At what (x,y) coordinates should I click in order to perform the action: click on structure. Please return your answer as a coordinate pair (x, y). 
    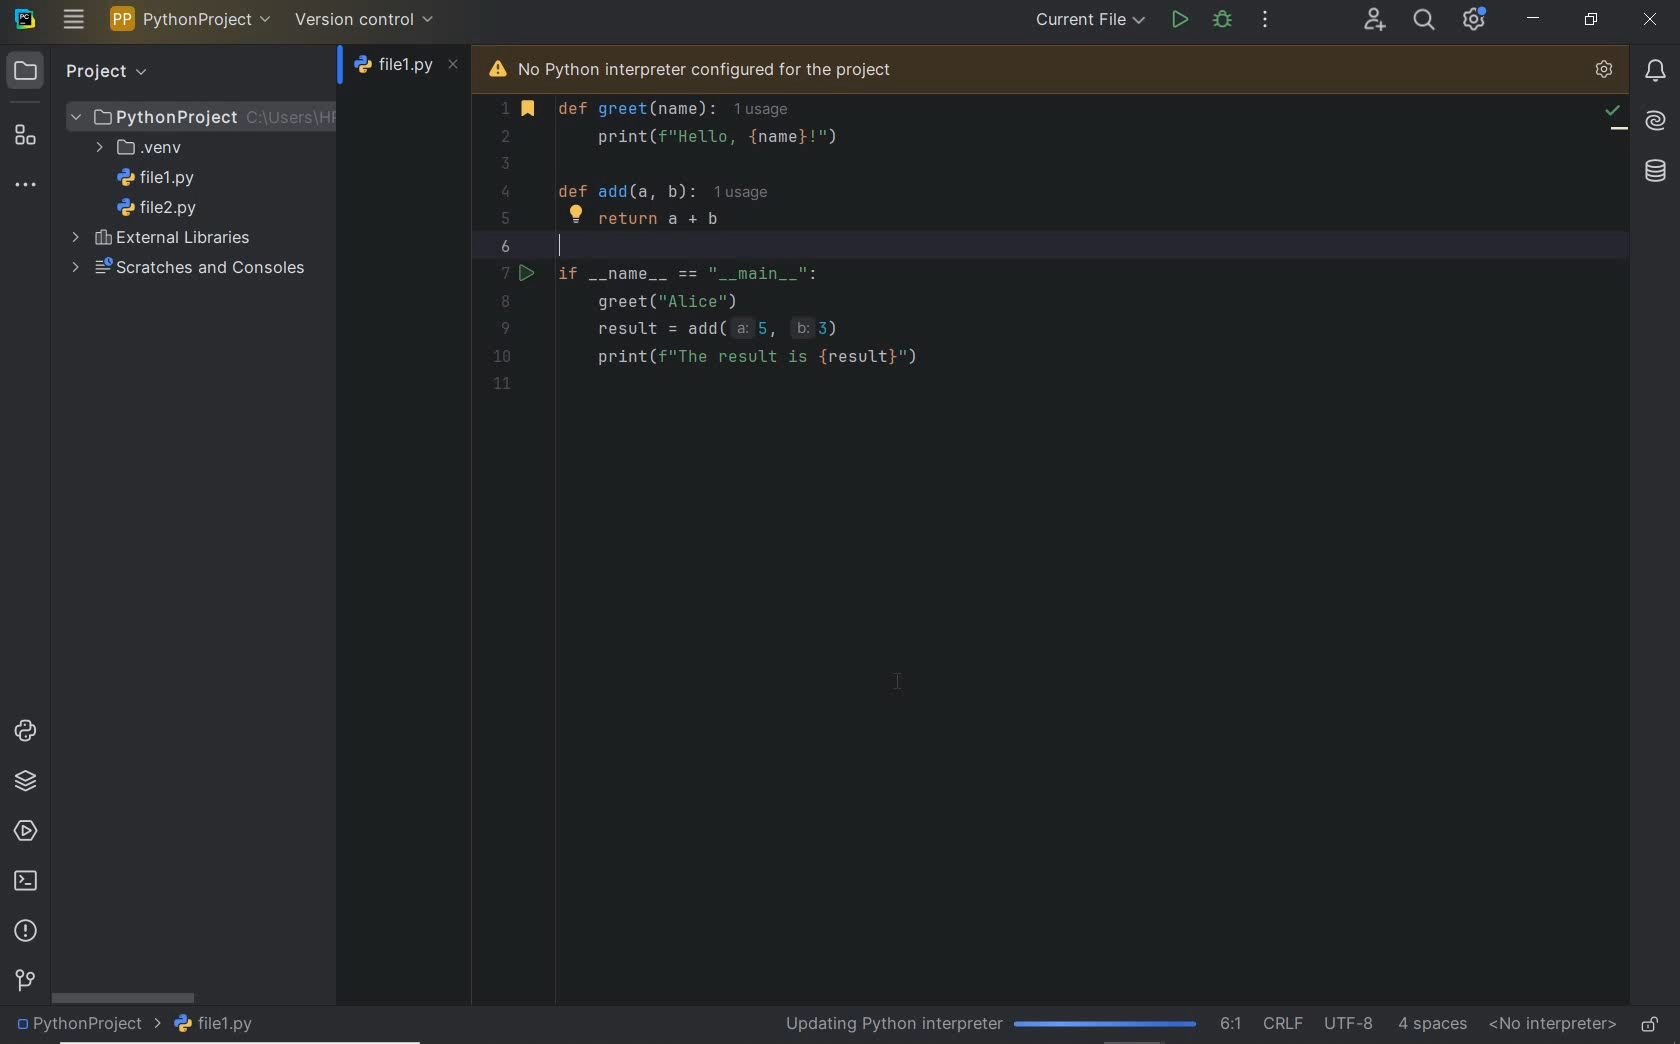
    Looking at the image, I should click on (26, 135).